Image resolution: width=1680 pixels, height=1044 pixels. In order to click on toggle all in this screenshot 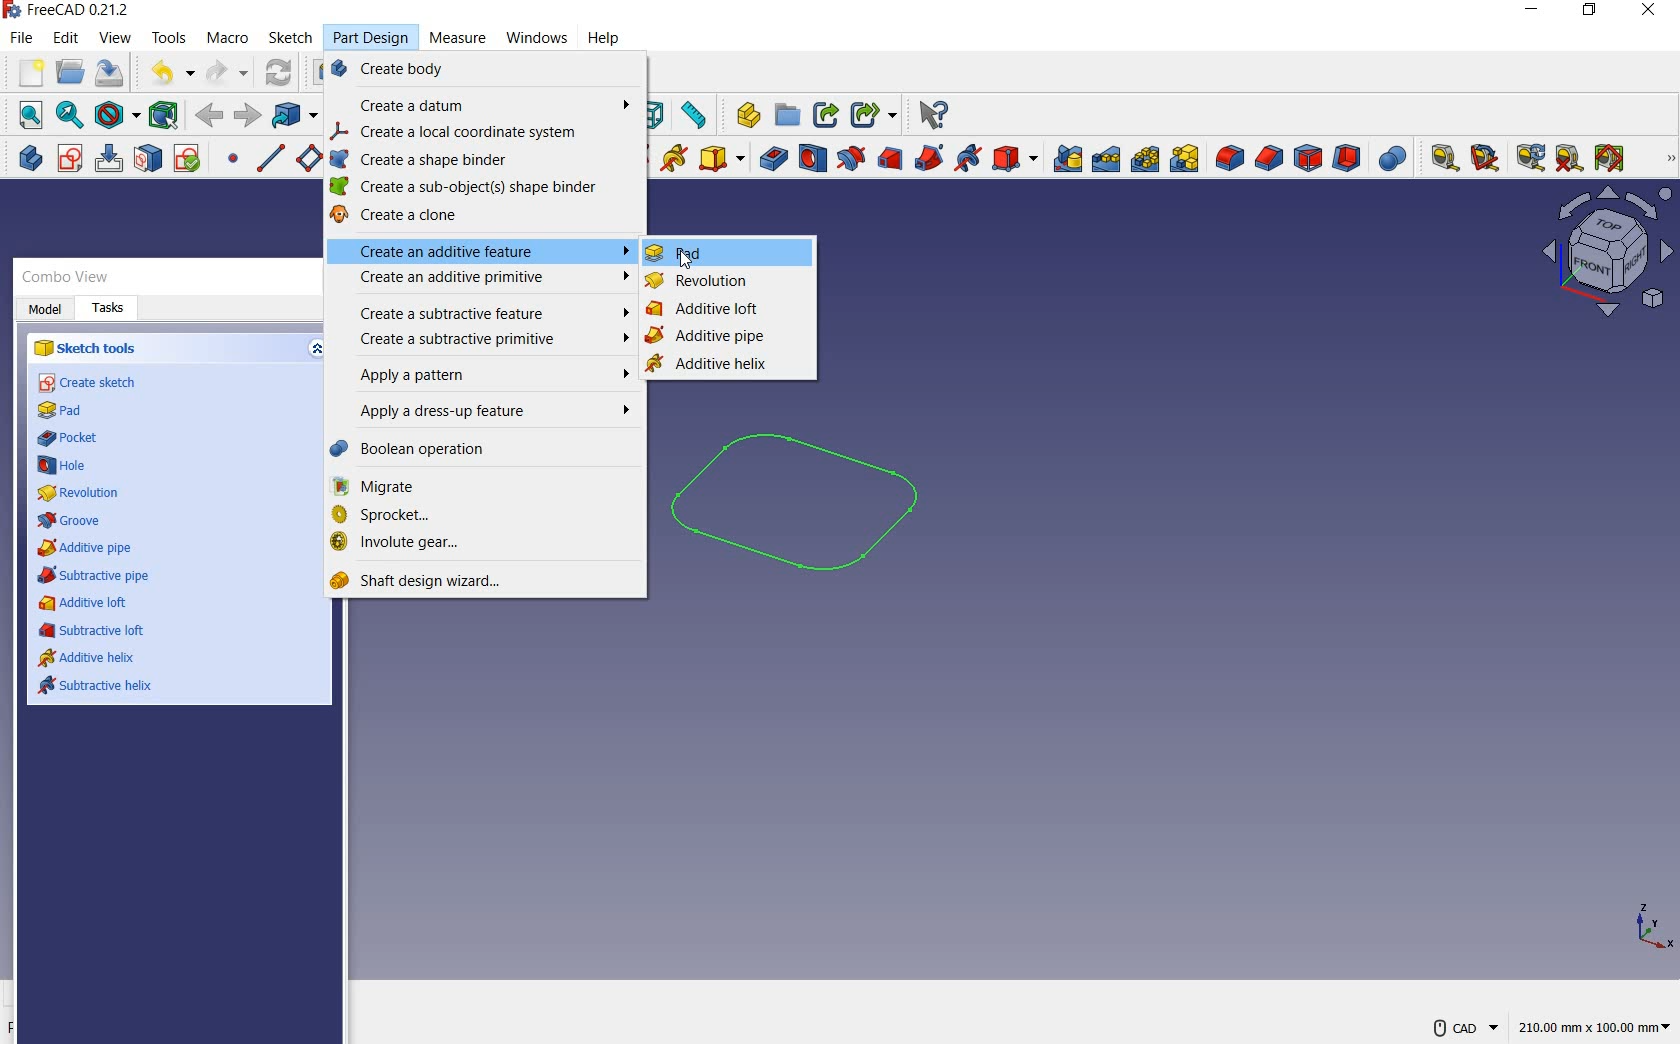, I will do `click(1613, 159)`.